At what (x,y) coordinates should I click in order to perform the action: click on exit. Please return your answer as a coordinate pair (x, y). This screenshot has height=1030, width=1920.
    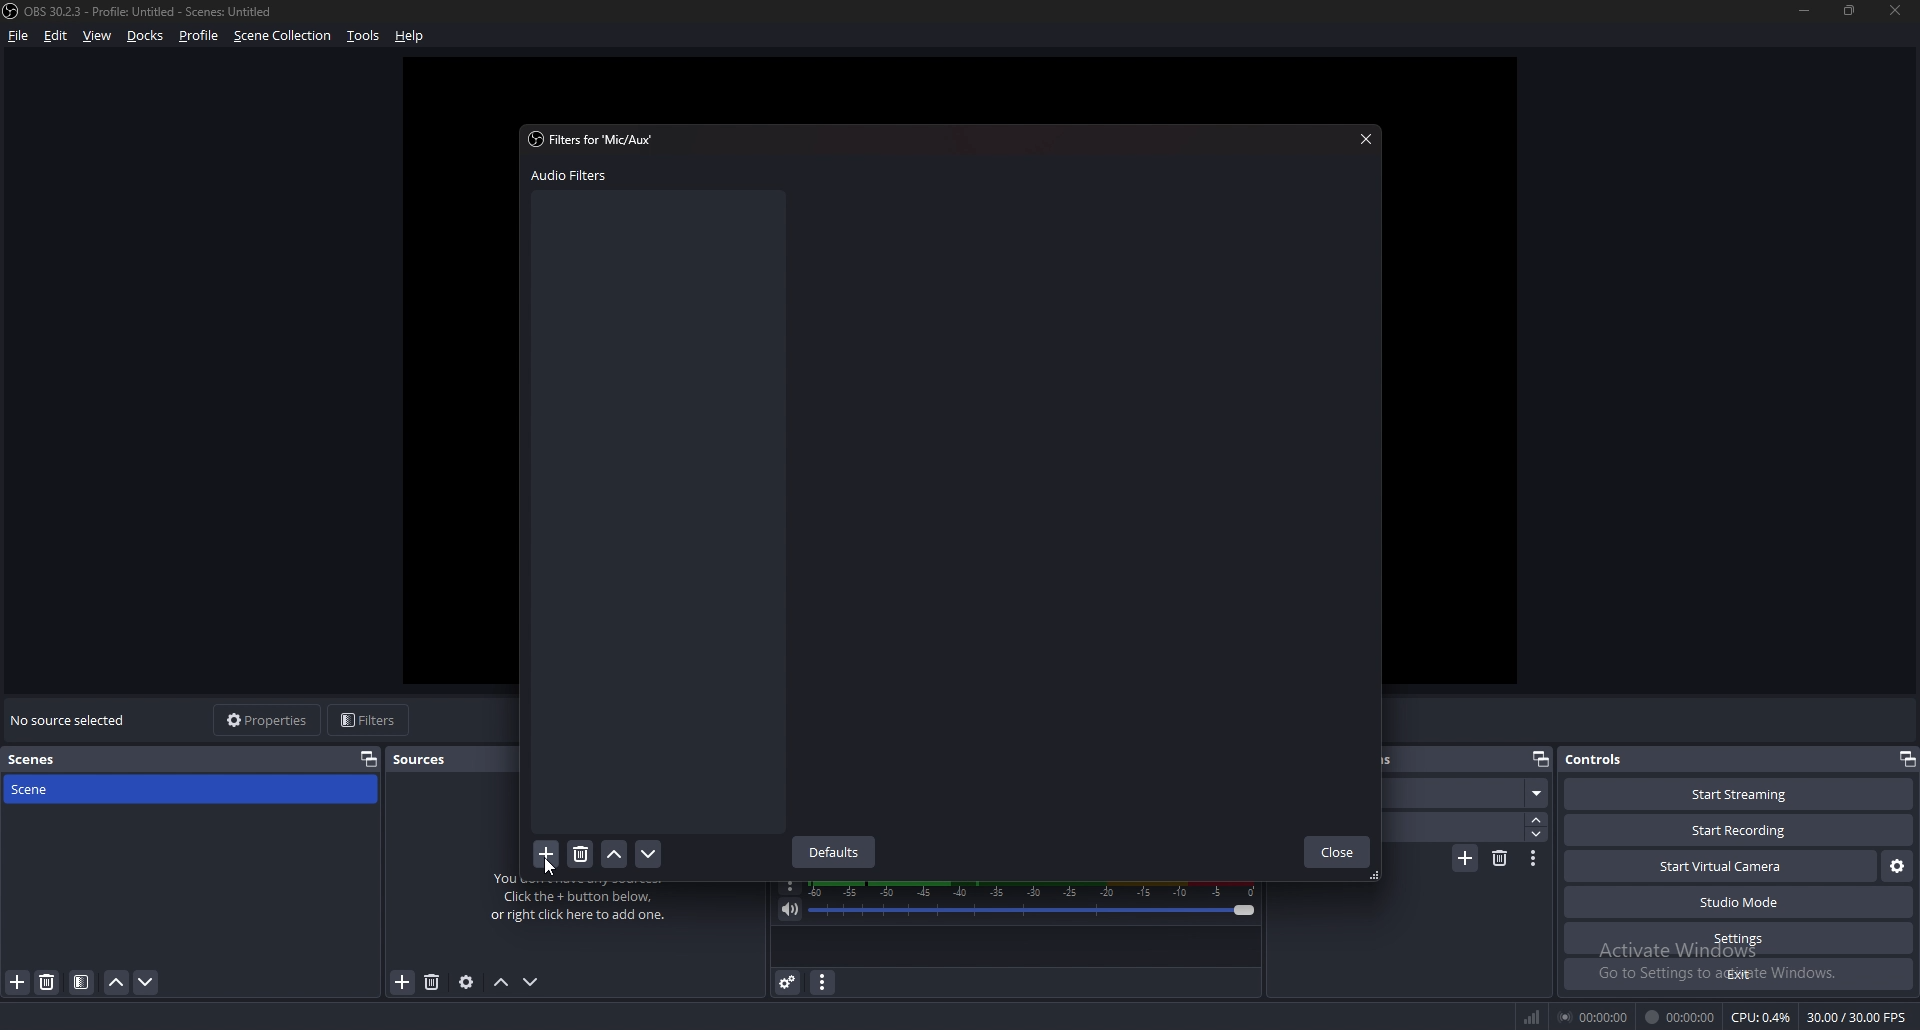
    Looking at the image, I should click on (1737, 976).